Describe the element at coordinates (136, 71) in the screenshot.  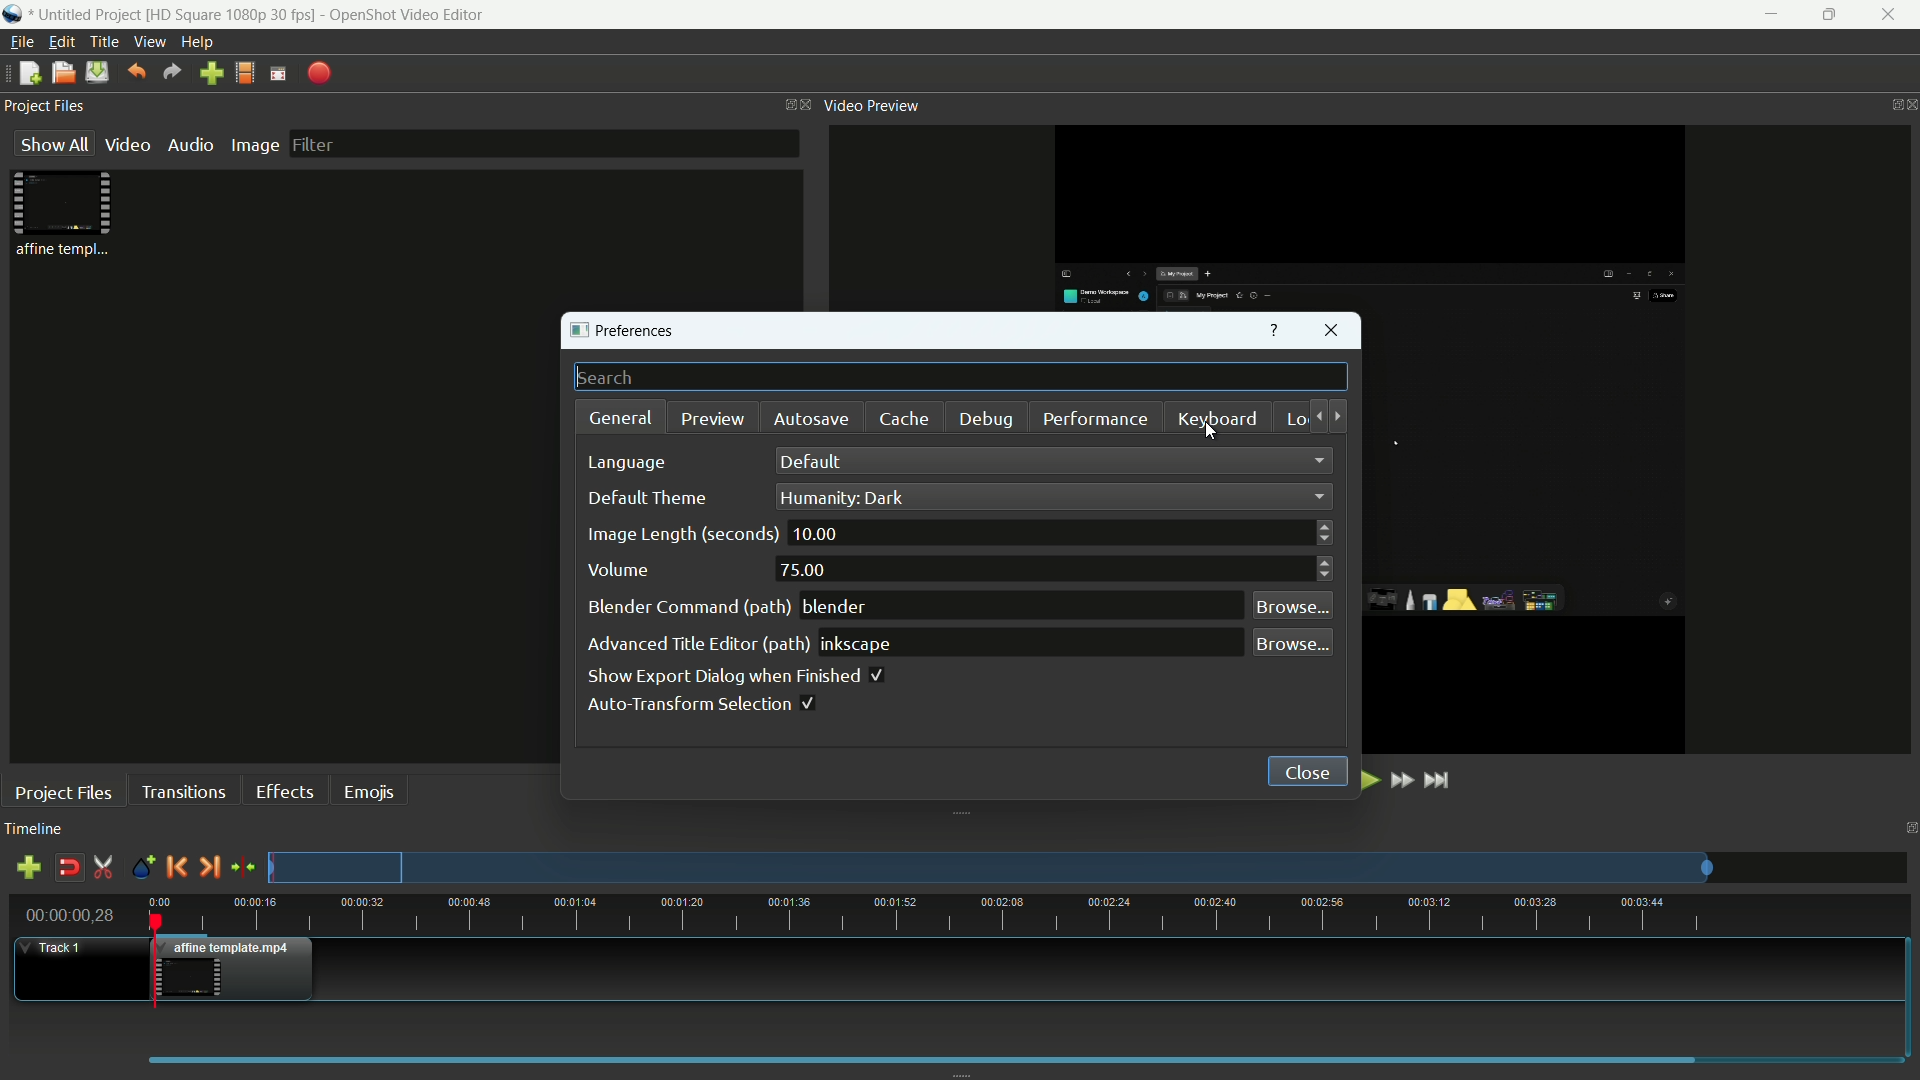
I see `undo` at that location.